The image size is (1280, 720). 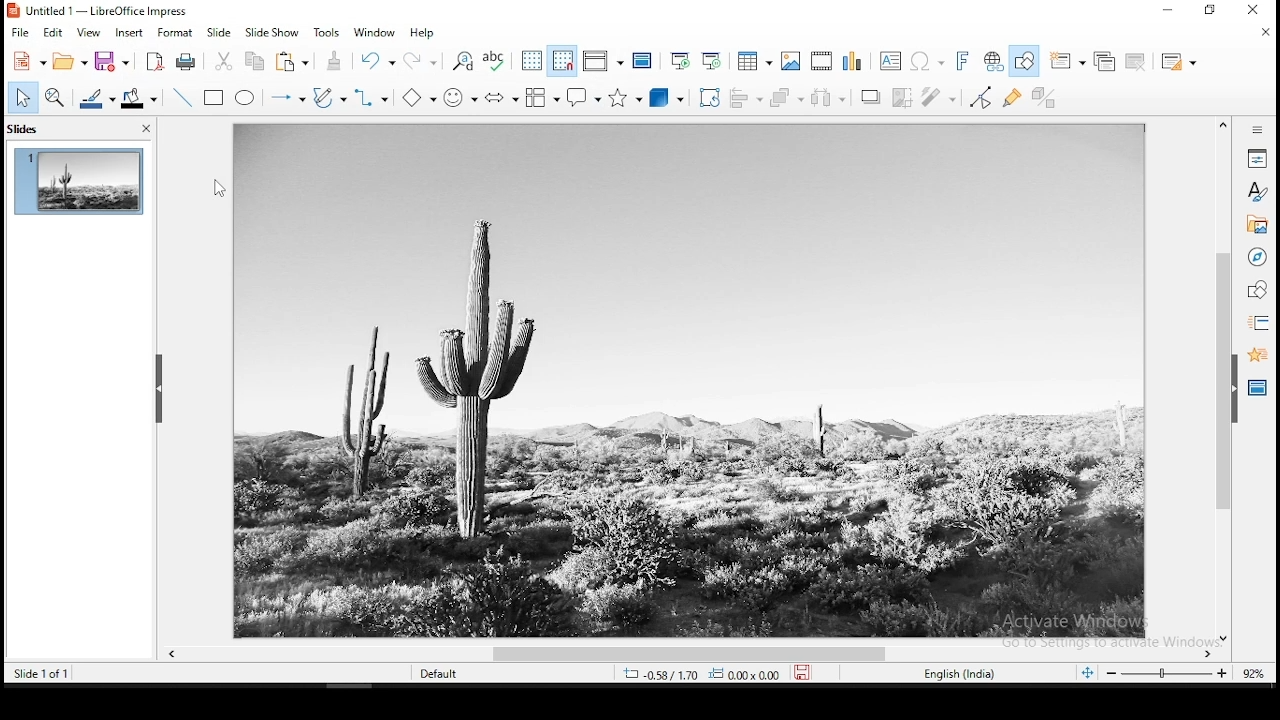 What do you see at coordinates (993, 62) in the screenshot?
I see `hyperlink` at bounding box center [993, 62].